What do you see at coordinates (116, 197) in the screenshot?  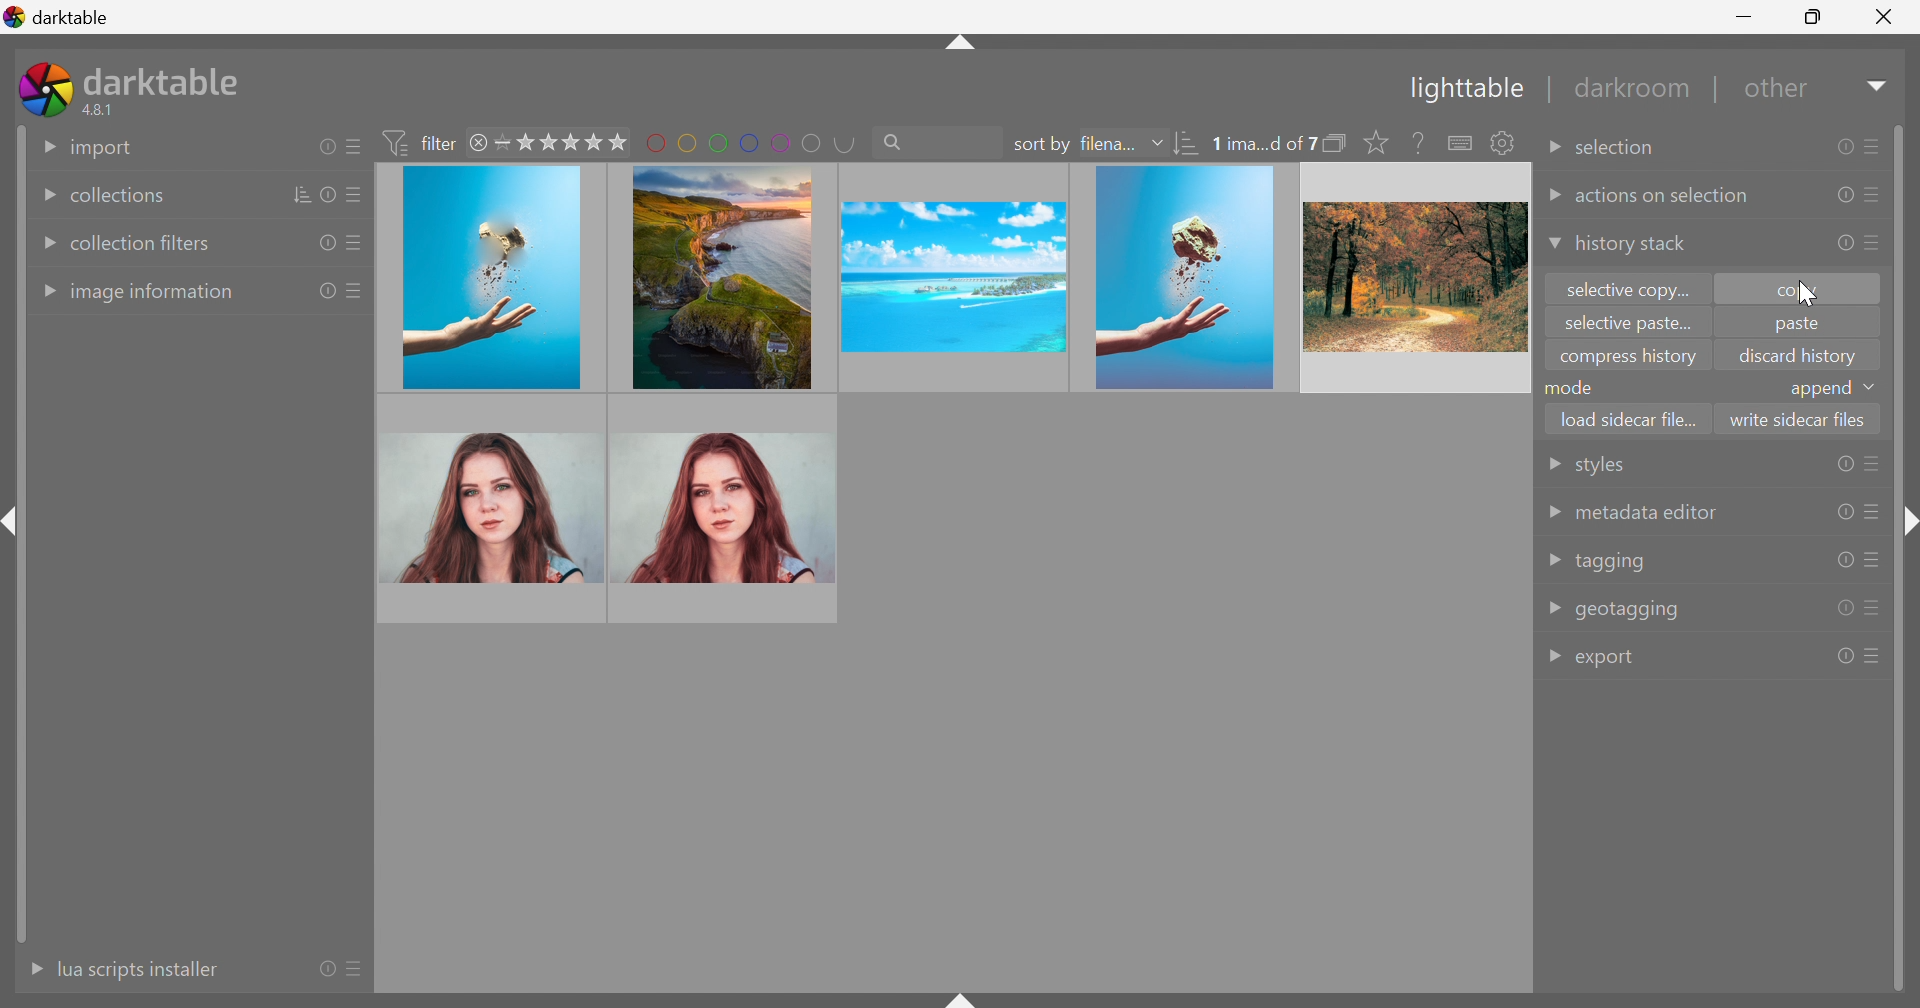 I see `collections` at bounding box center [116, 197].